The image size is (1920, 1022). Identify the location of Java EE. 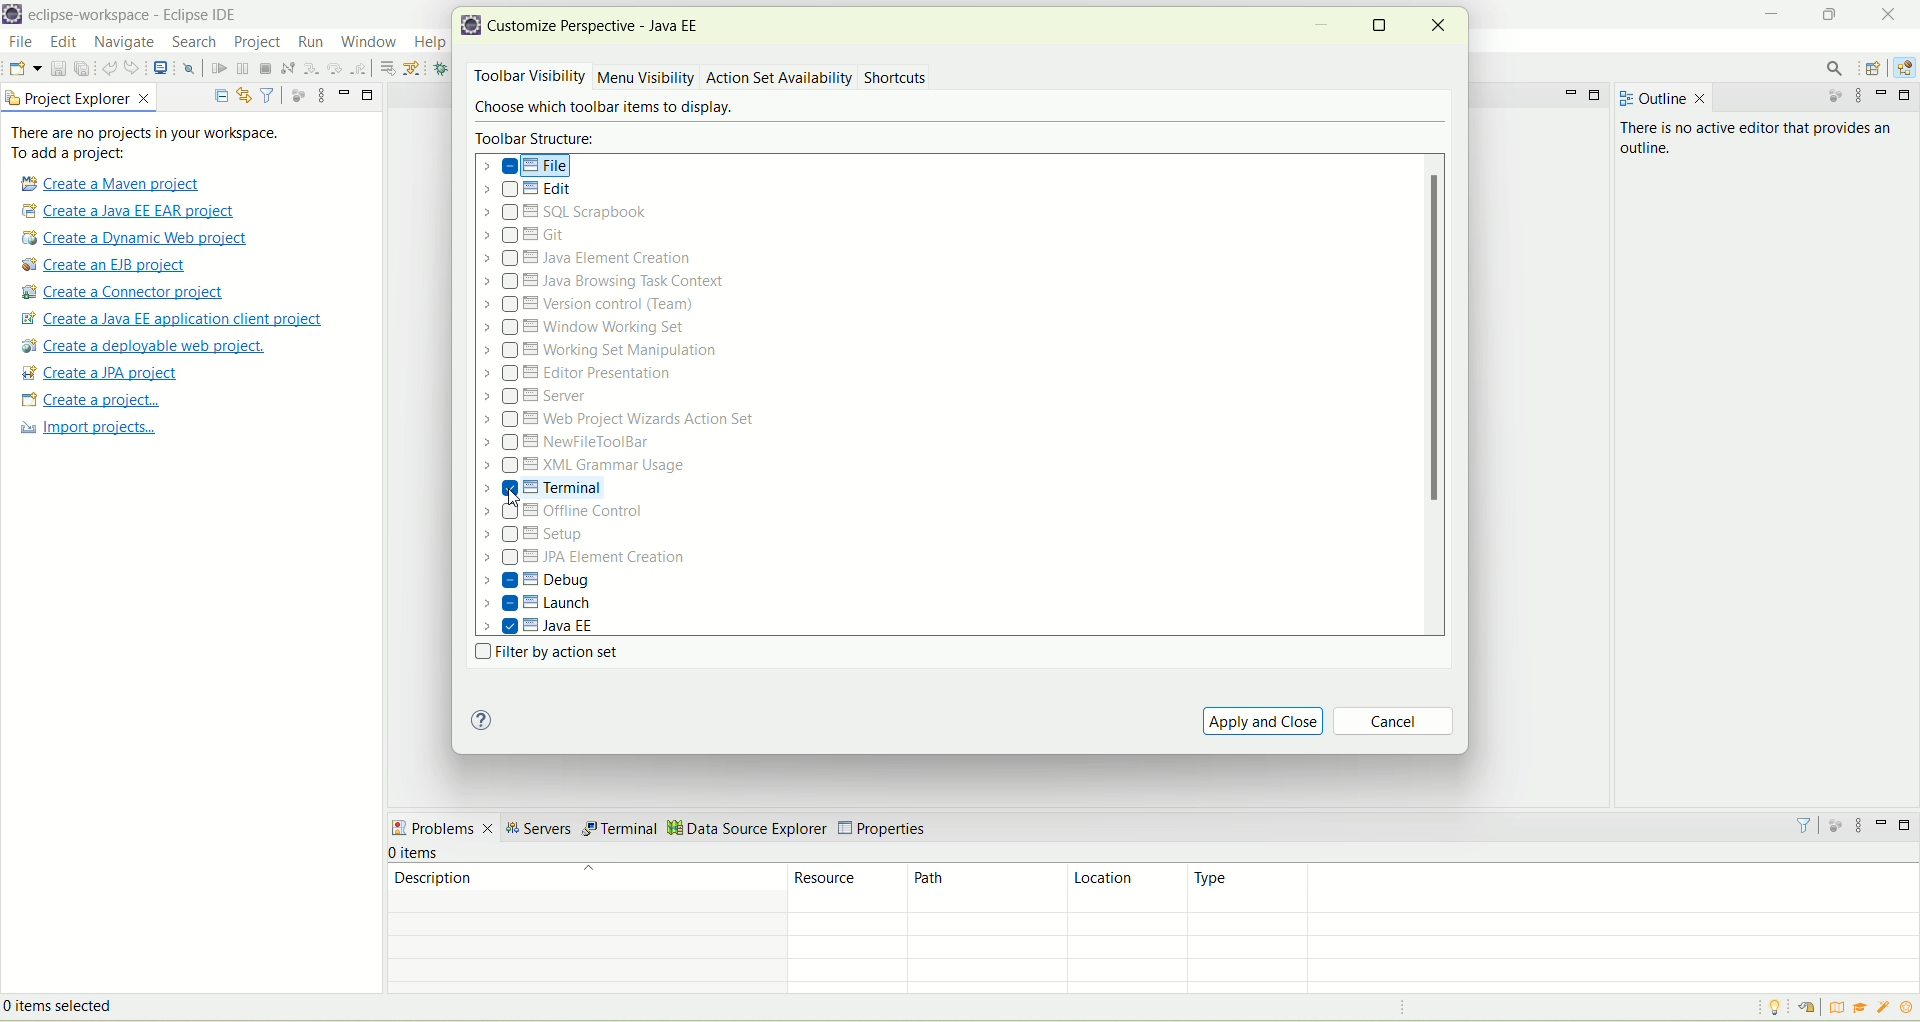
(541, 626).